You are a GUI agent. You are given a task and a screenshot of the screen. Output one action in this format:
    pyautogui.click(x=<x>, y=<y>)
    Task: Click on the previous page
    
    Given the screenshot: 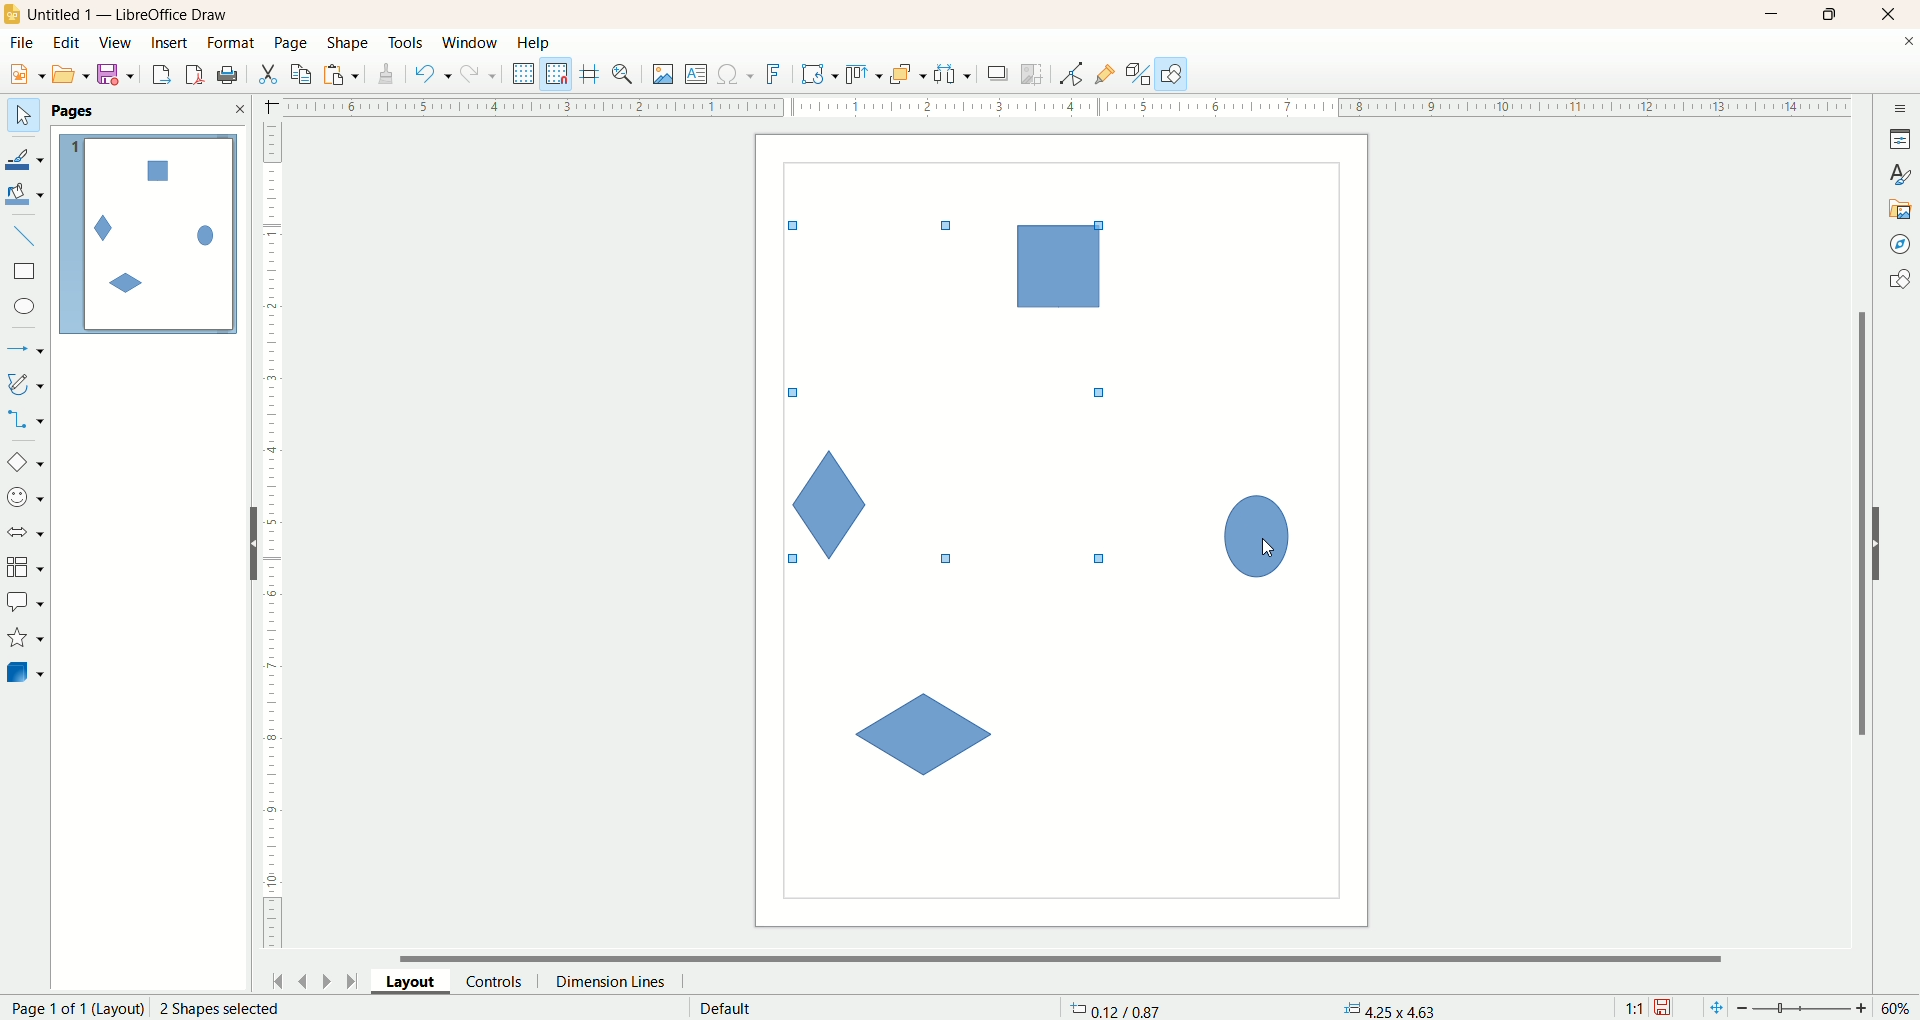 What is the action you would take?
    pyautogui.click(x=301, y=979)
    